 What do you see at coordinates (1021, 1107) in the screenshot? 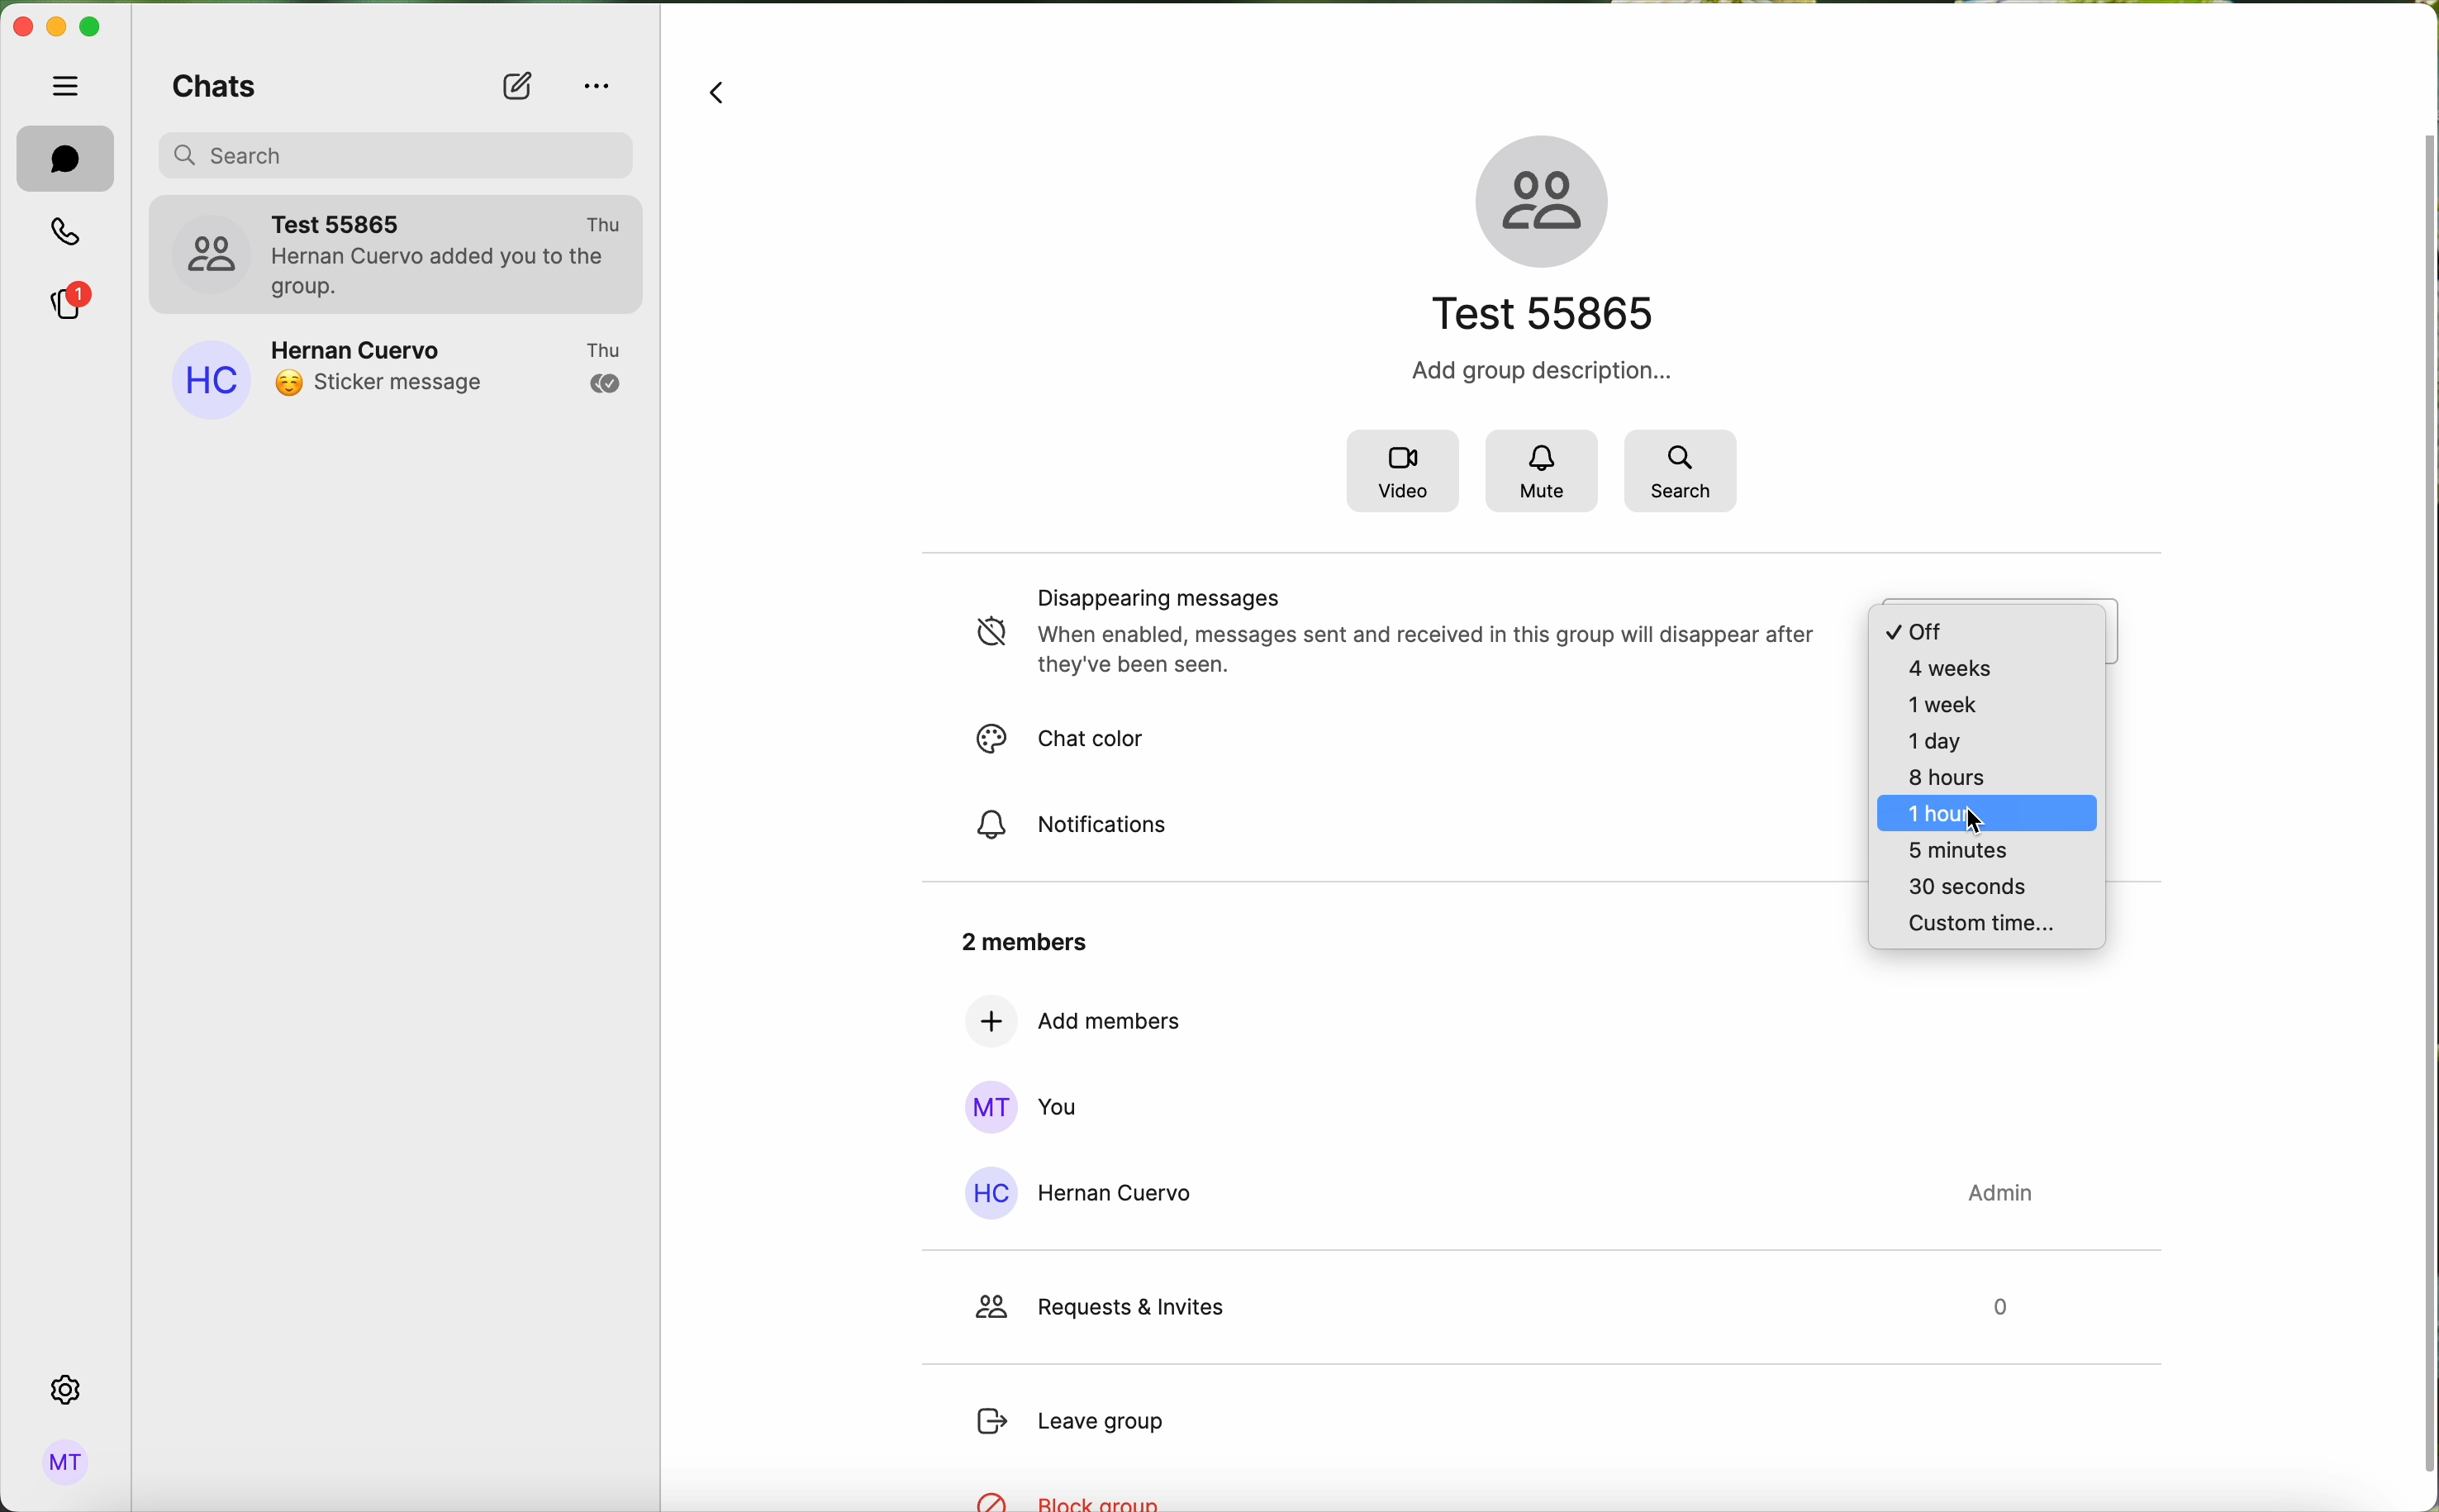
I see `you` at bounding box center [1021, 1107].